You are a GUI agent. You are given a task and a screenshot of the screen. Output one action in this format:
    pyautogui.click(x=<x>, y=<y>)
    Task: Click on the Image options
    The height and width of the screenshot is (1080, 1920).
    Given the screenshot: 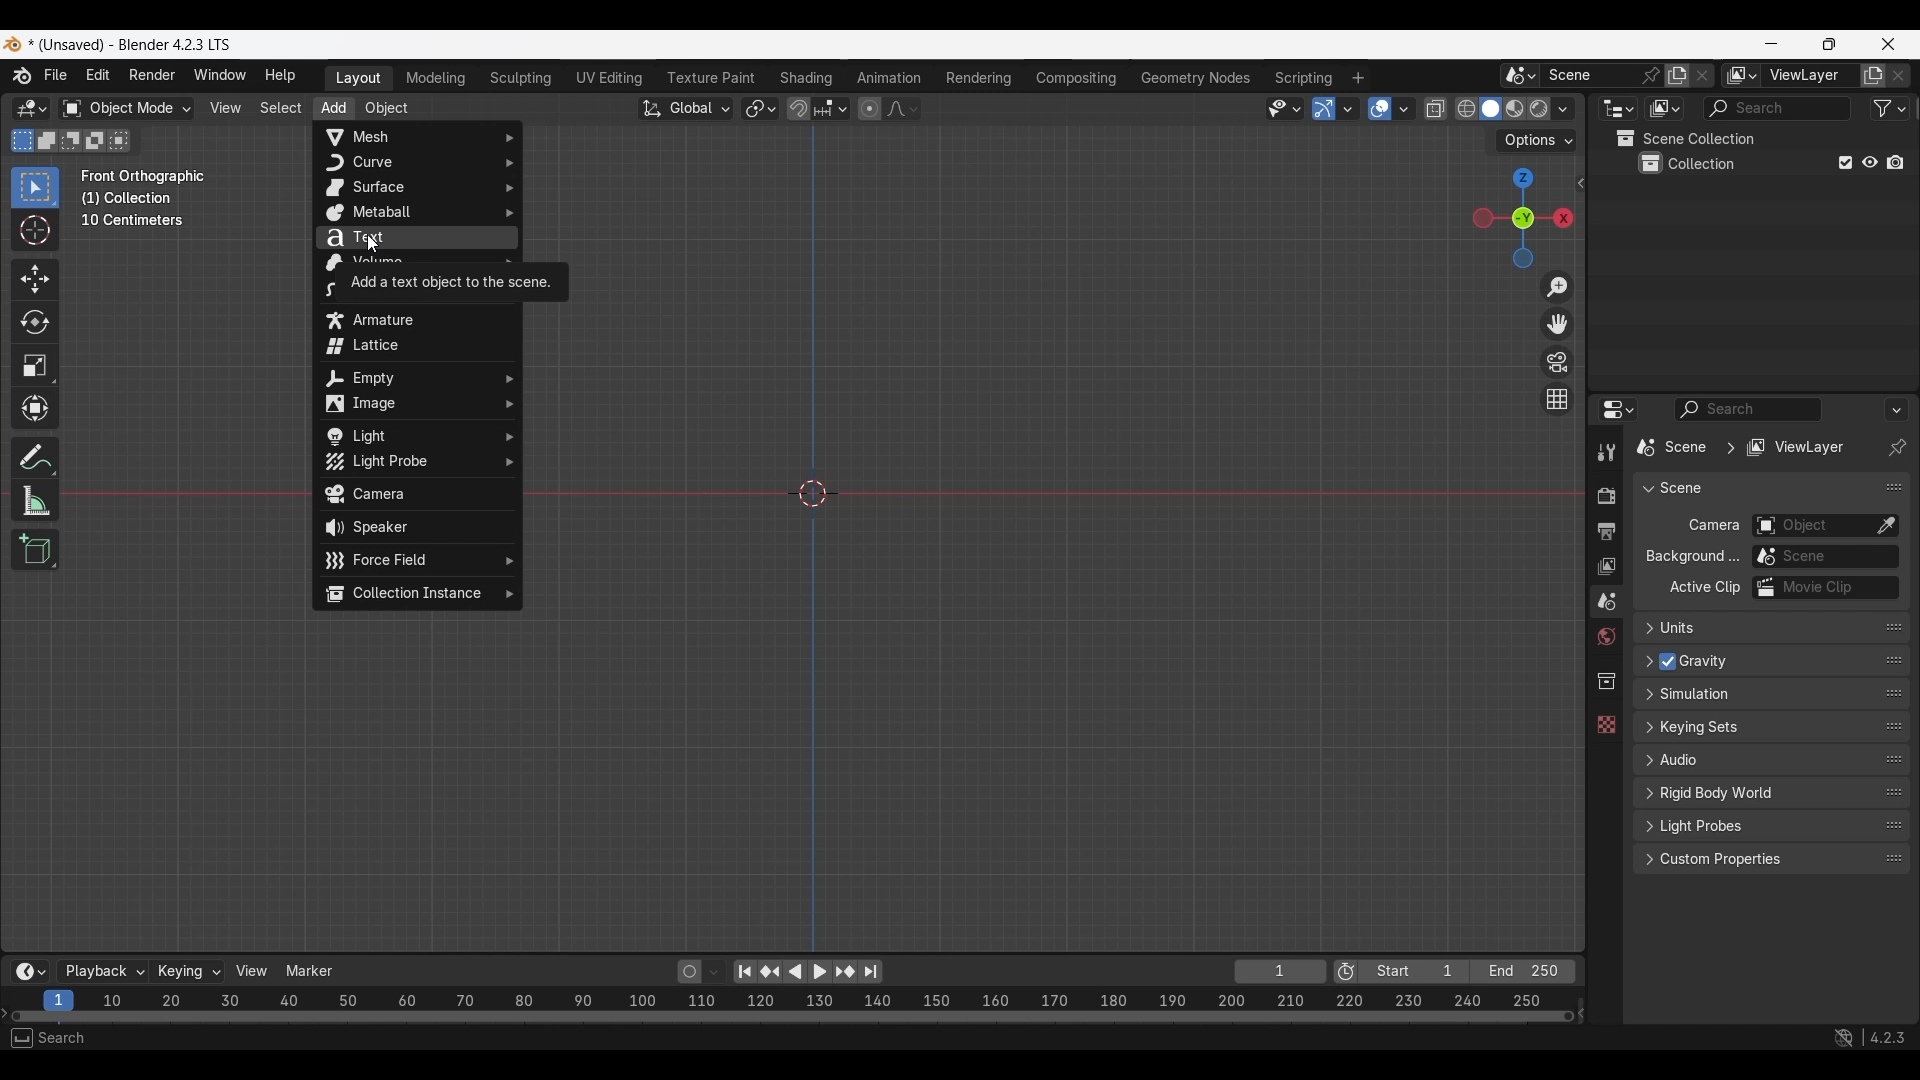 What is the action you would take?
    pyautogui.click(x=417, y=403)
    